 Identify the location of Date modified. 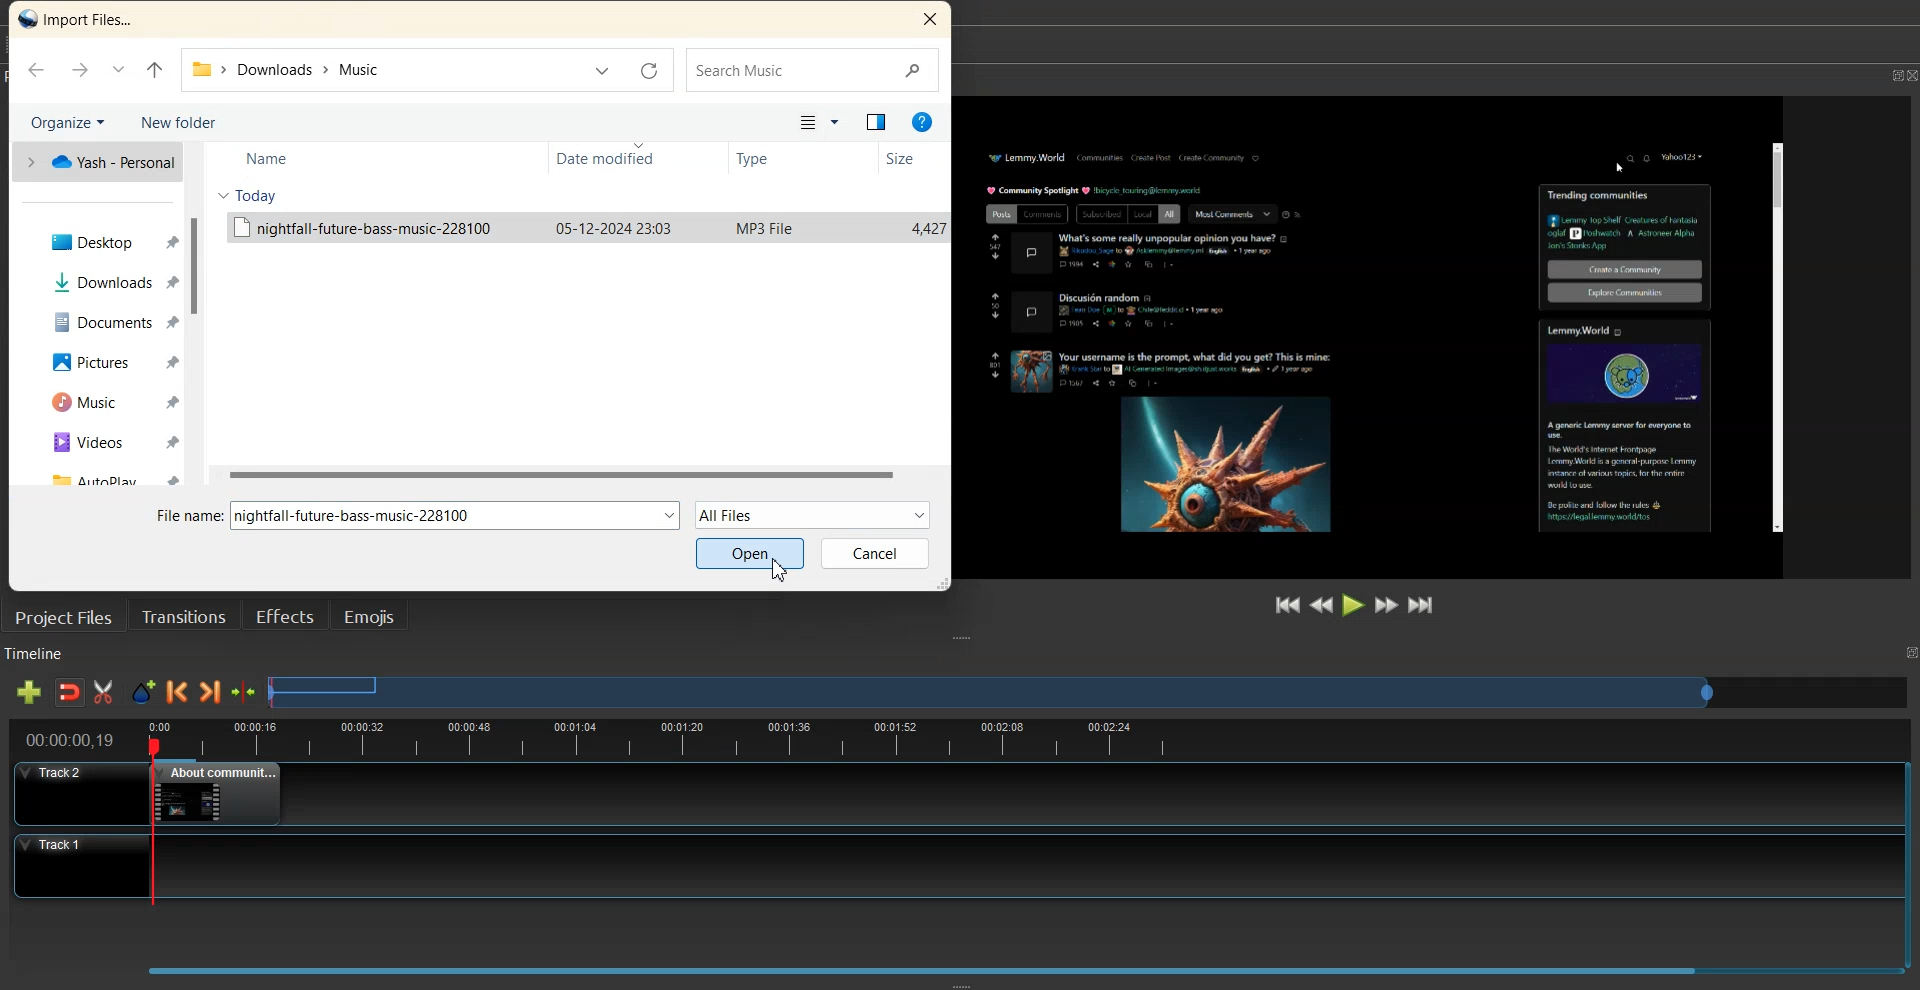
(621, 158).